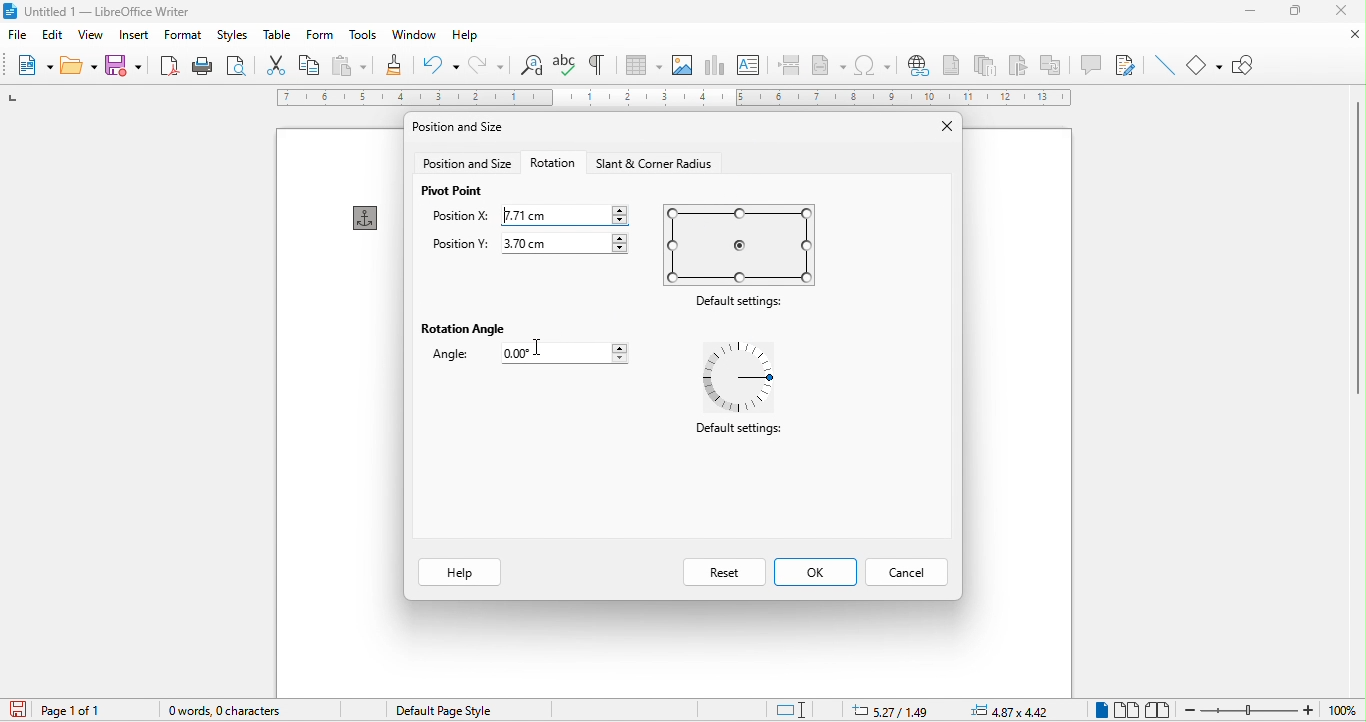 Image resolution: width=1366 pixels, height=722 pixels. I want to click on tools, so click(360, 36).